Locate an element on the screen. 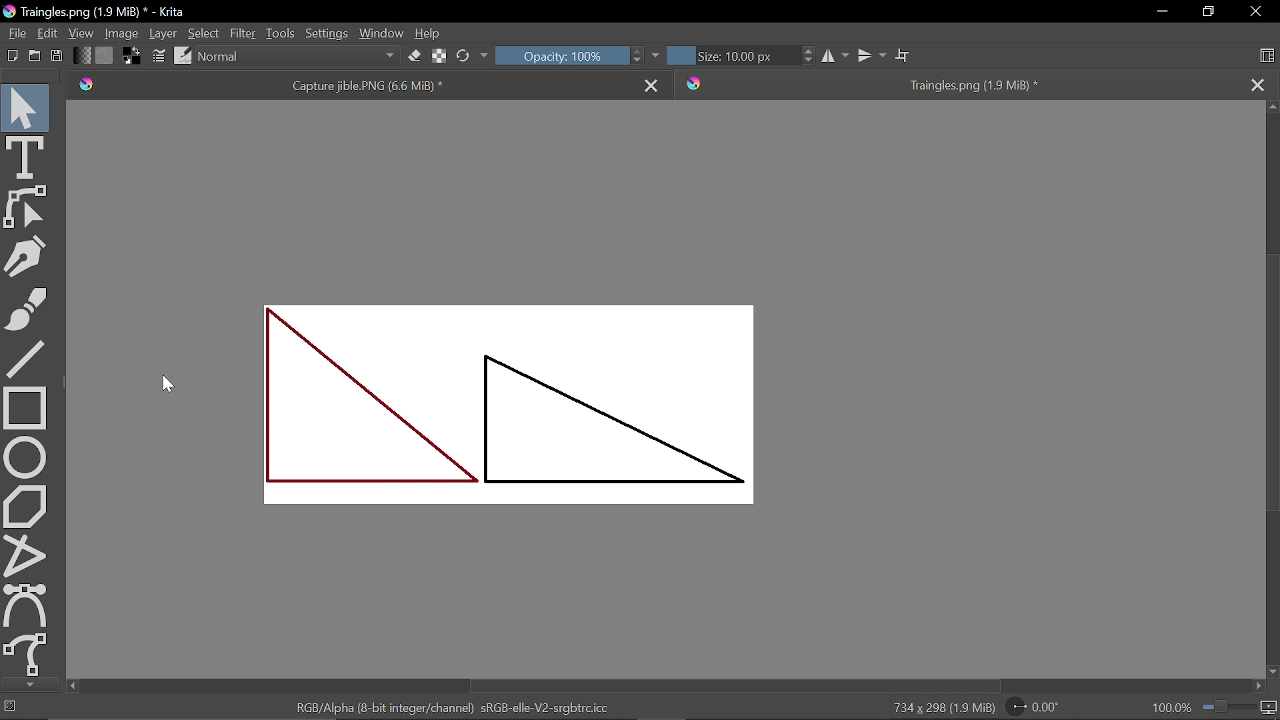  Foreground color is located at coordinates (132, 56).